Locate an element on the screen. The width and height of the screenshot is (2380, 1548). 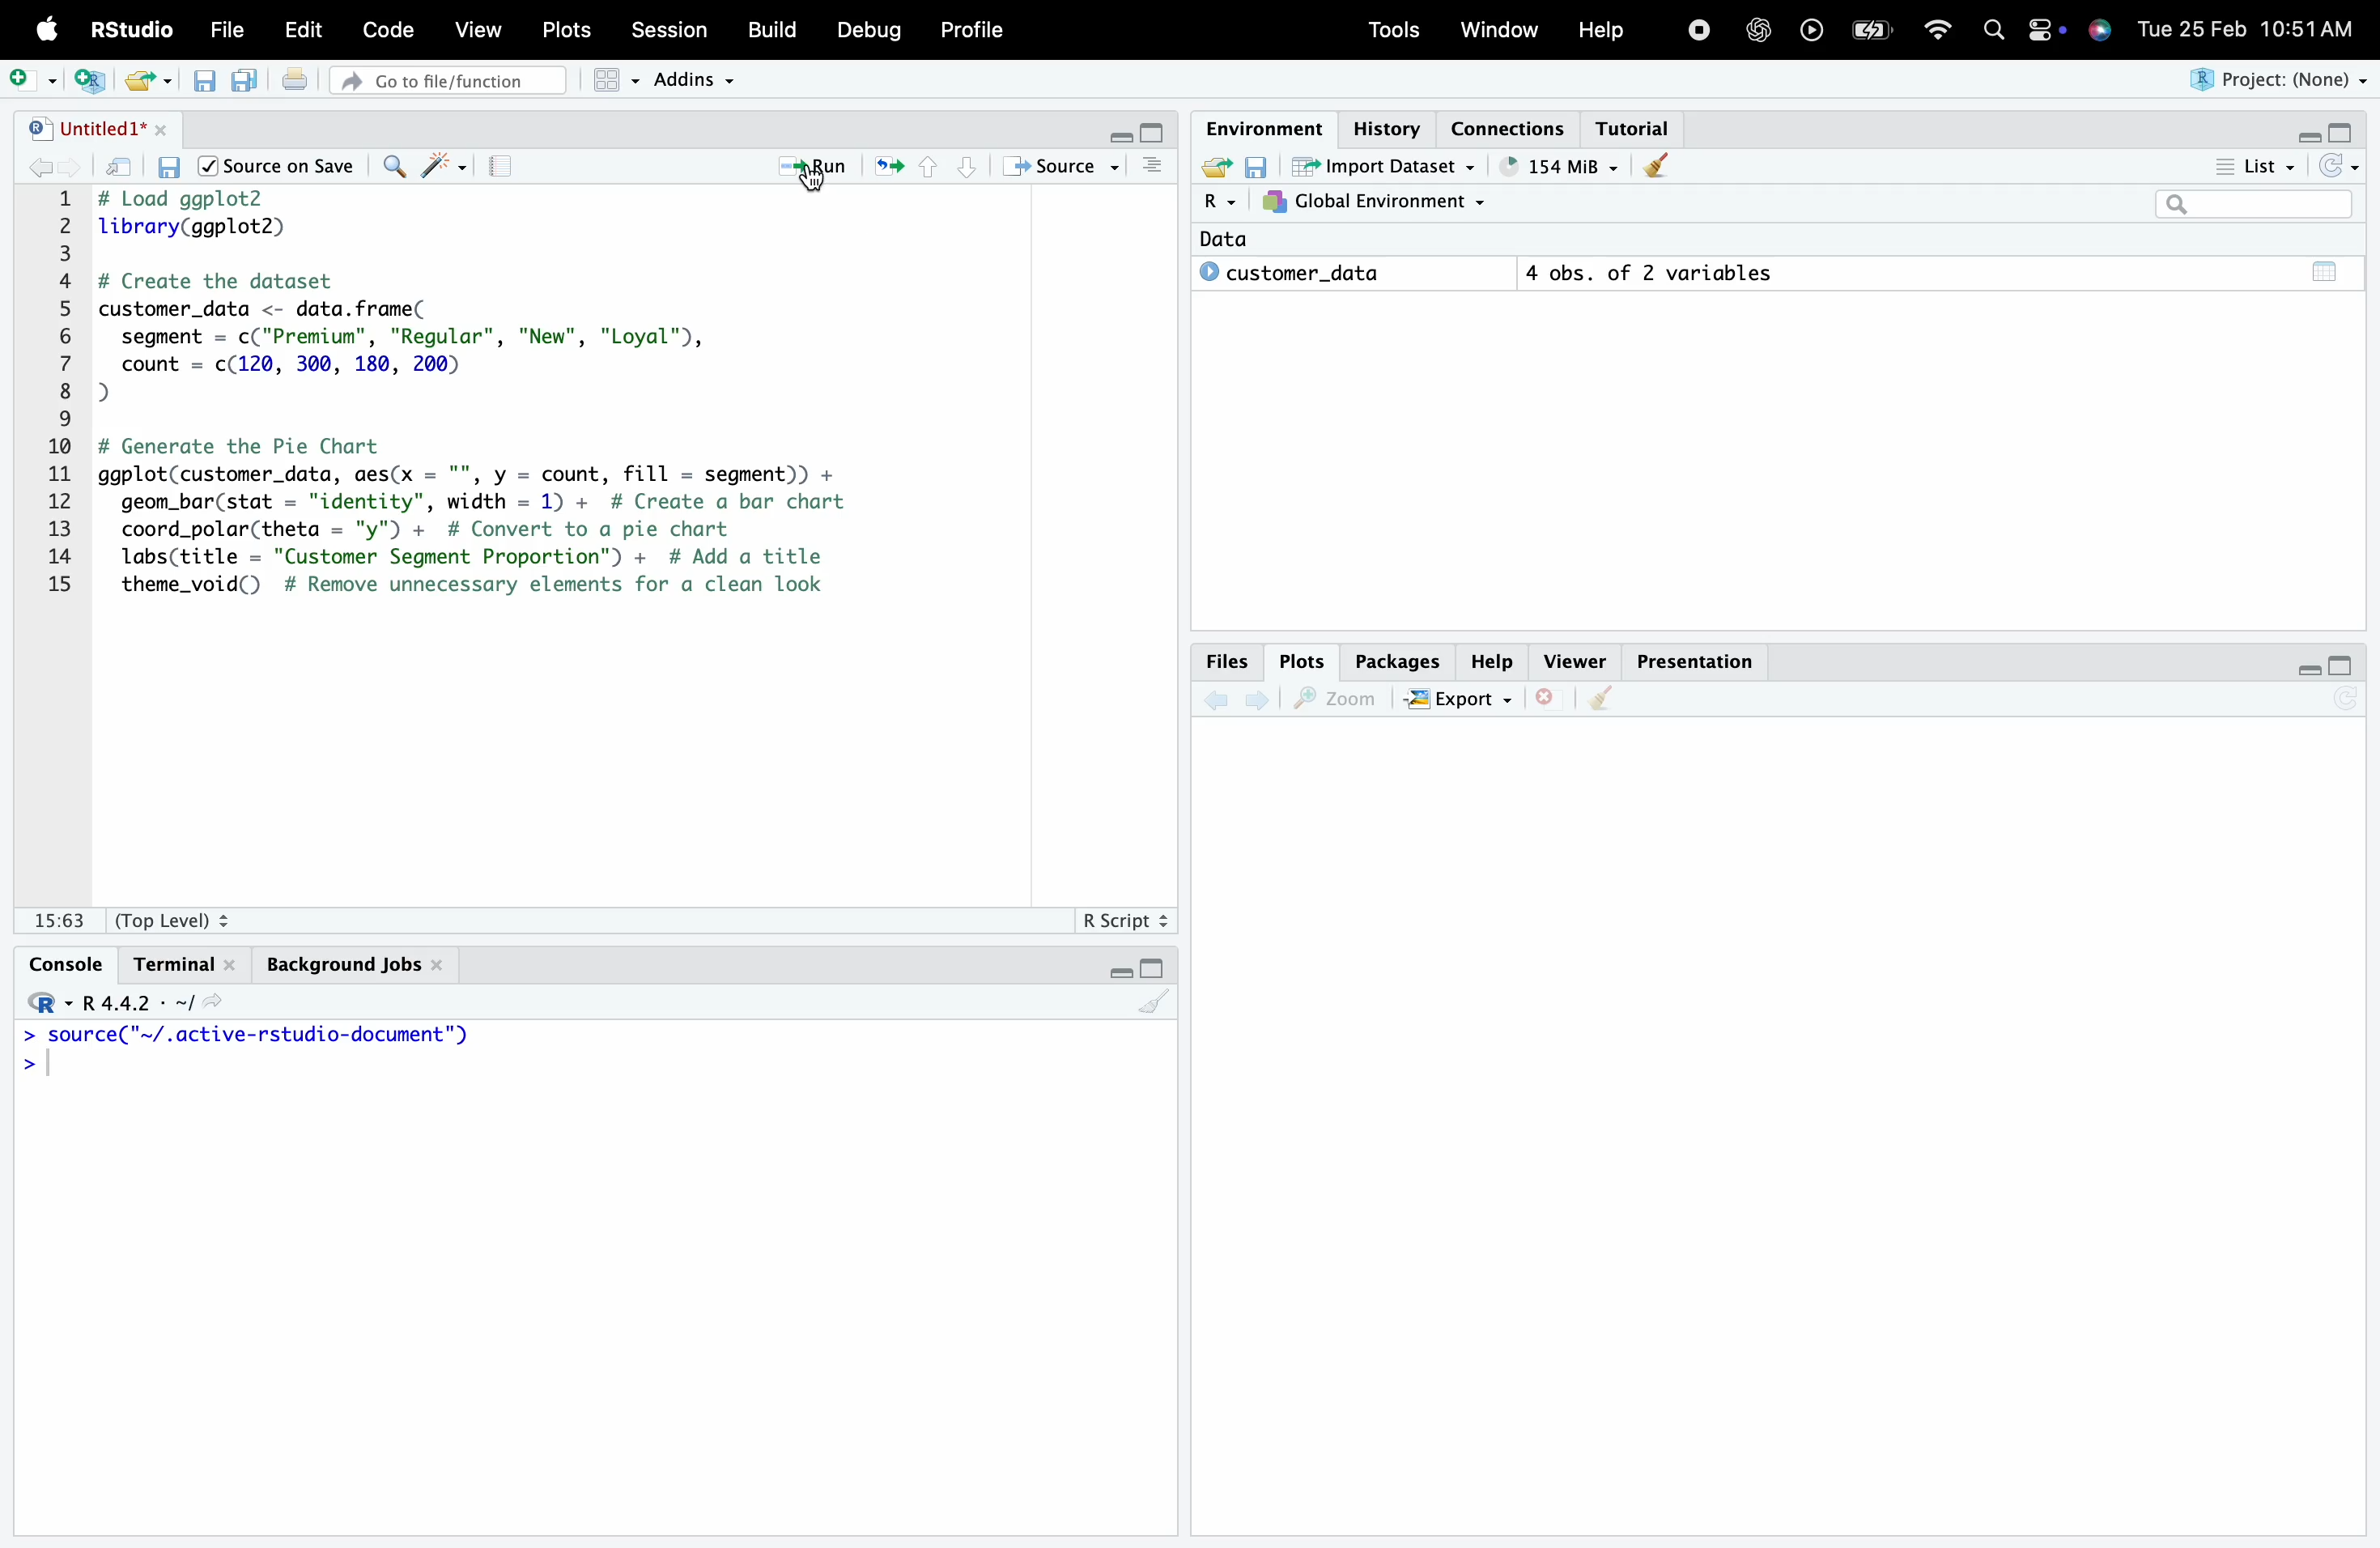
4 obs. of 2 variables is located at coordinates (1722, 271).